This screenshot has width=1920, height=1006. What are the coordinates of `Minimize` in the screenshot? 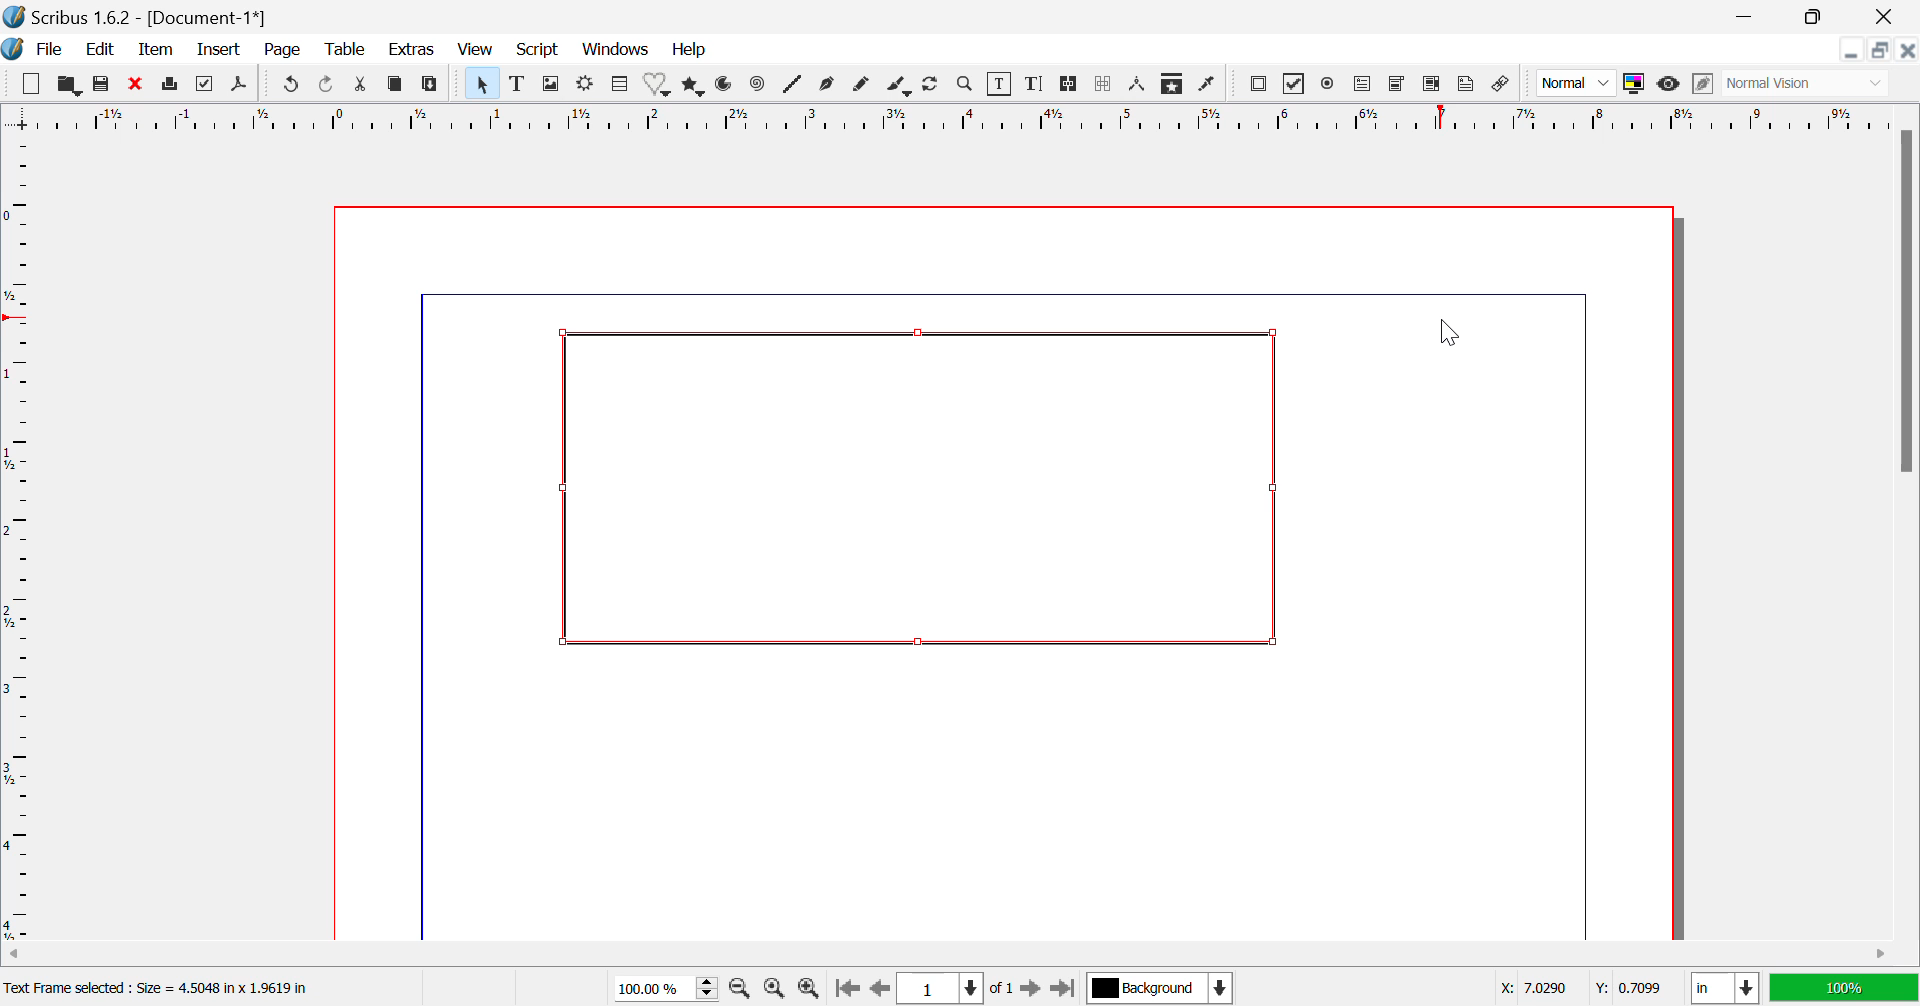 It's located at (1882, 51).